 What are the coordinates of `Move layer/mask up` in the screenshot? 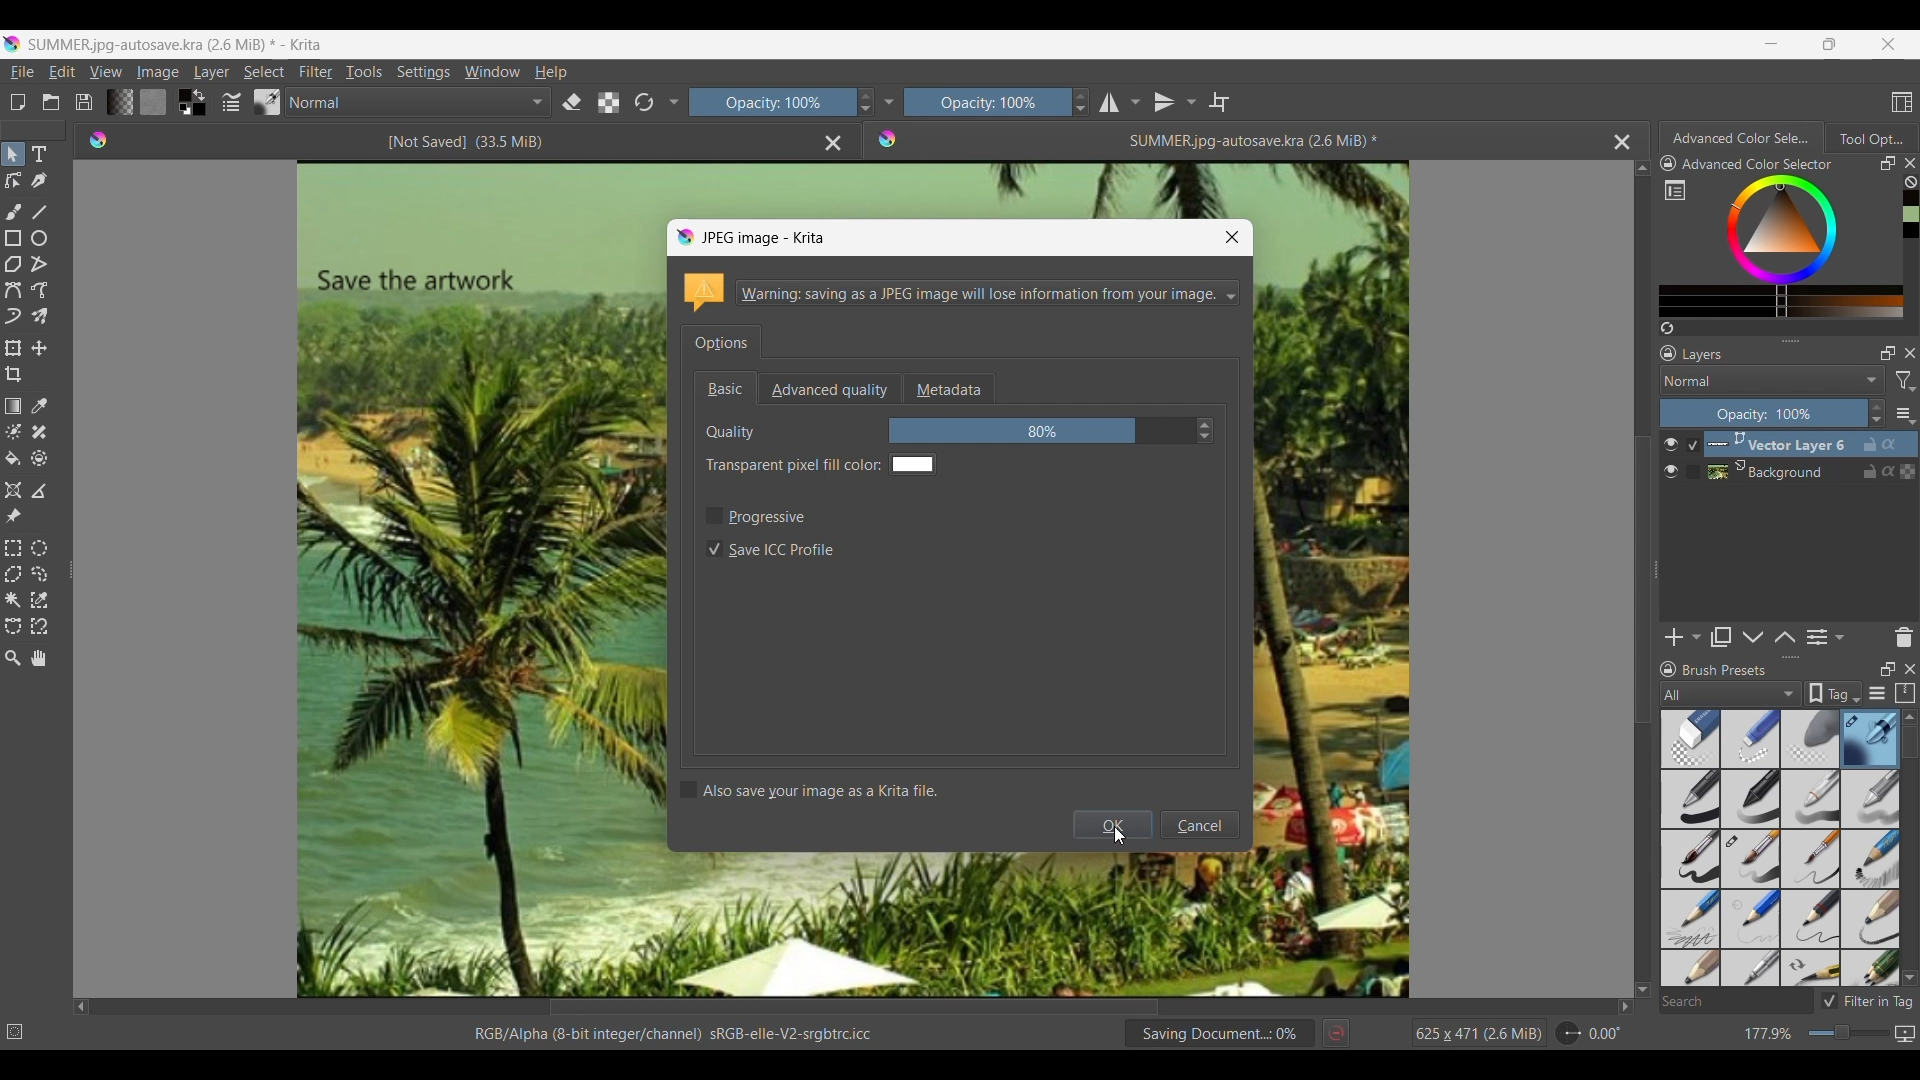 It's located at (1784, 637).